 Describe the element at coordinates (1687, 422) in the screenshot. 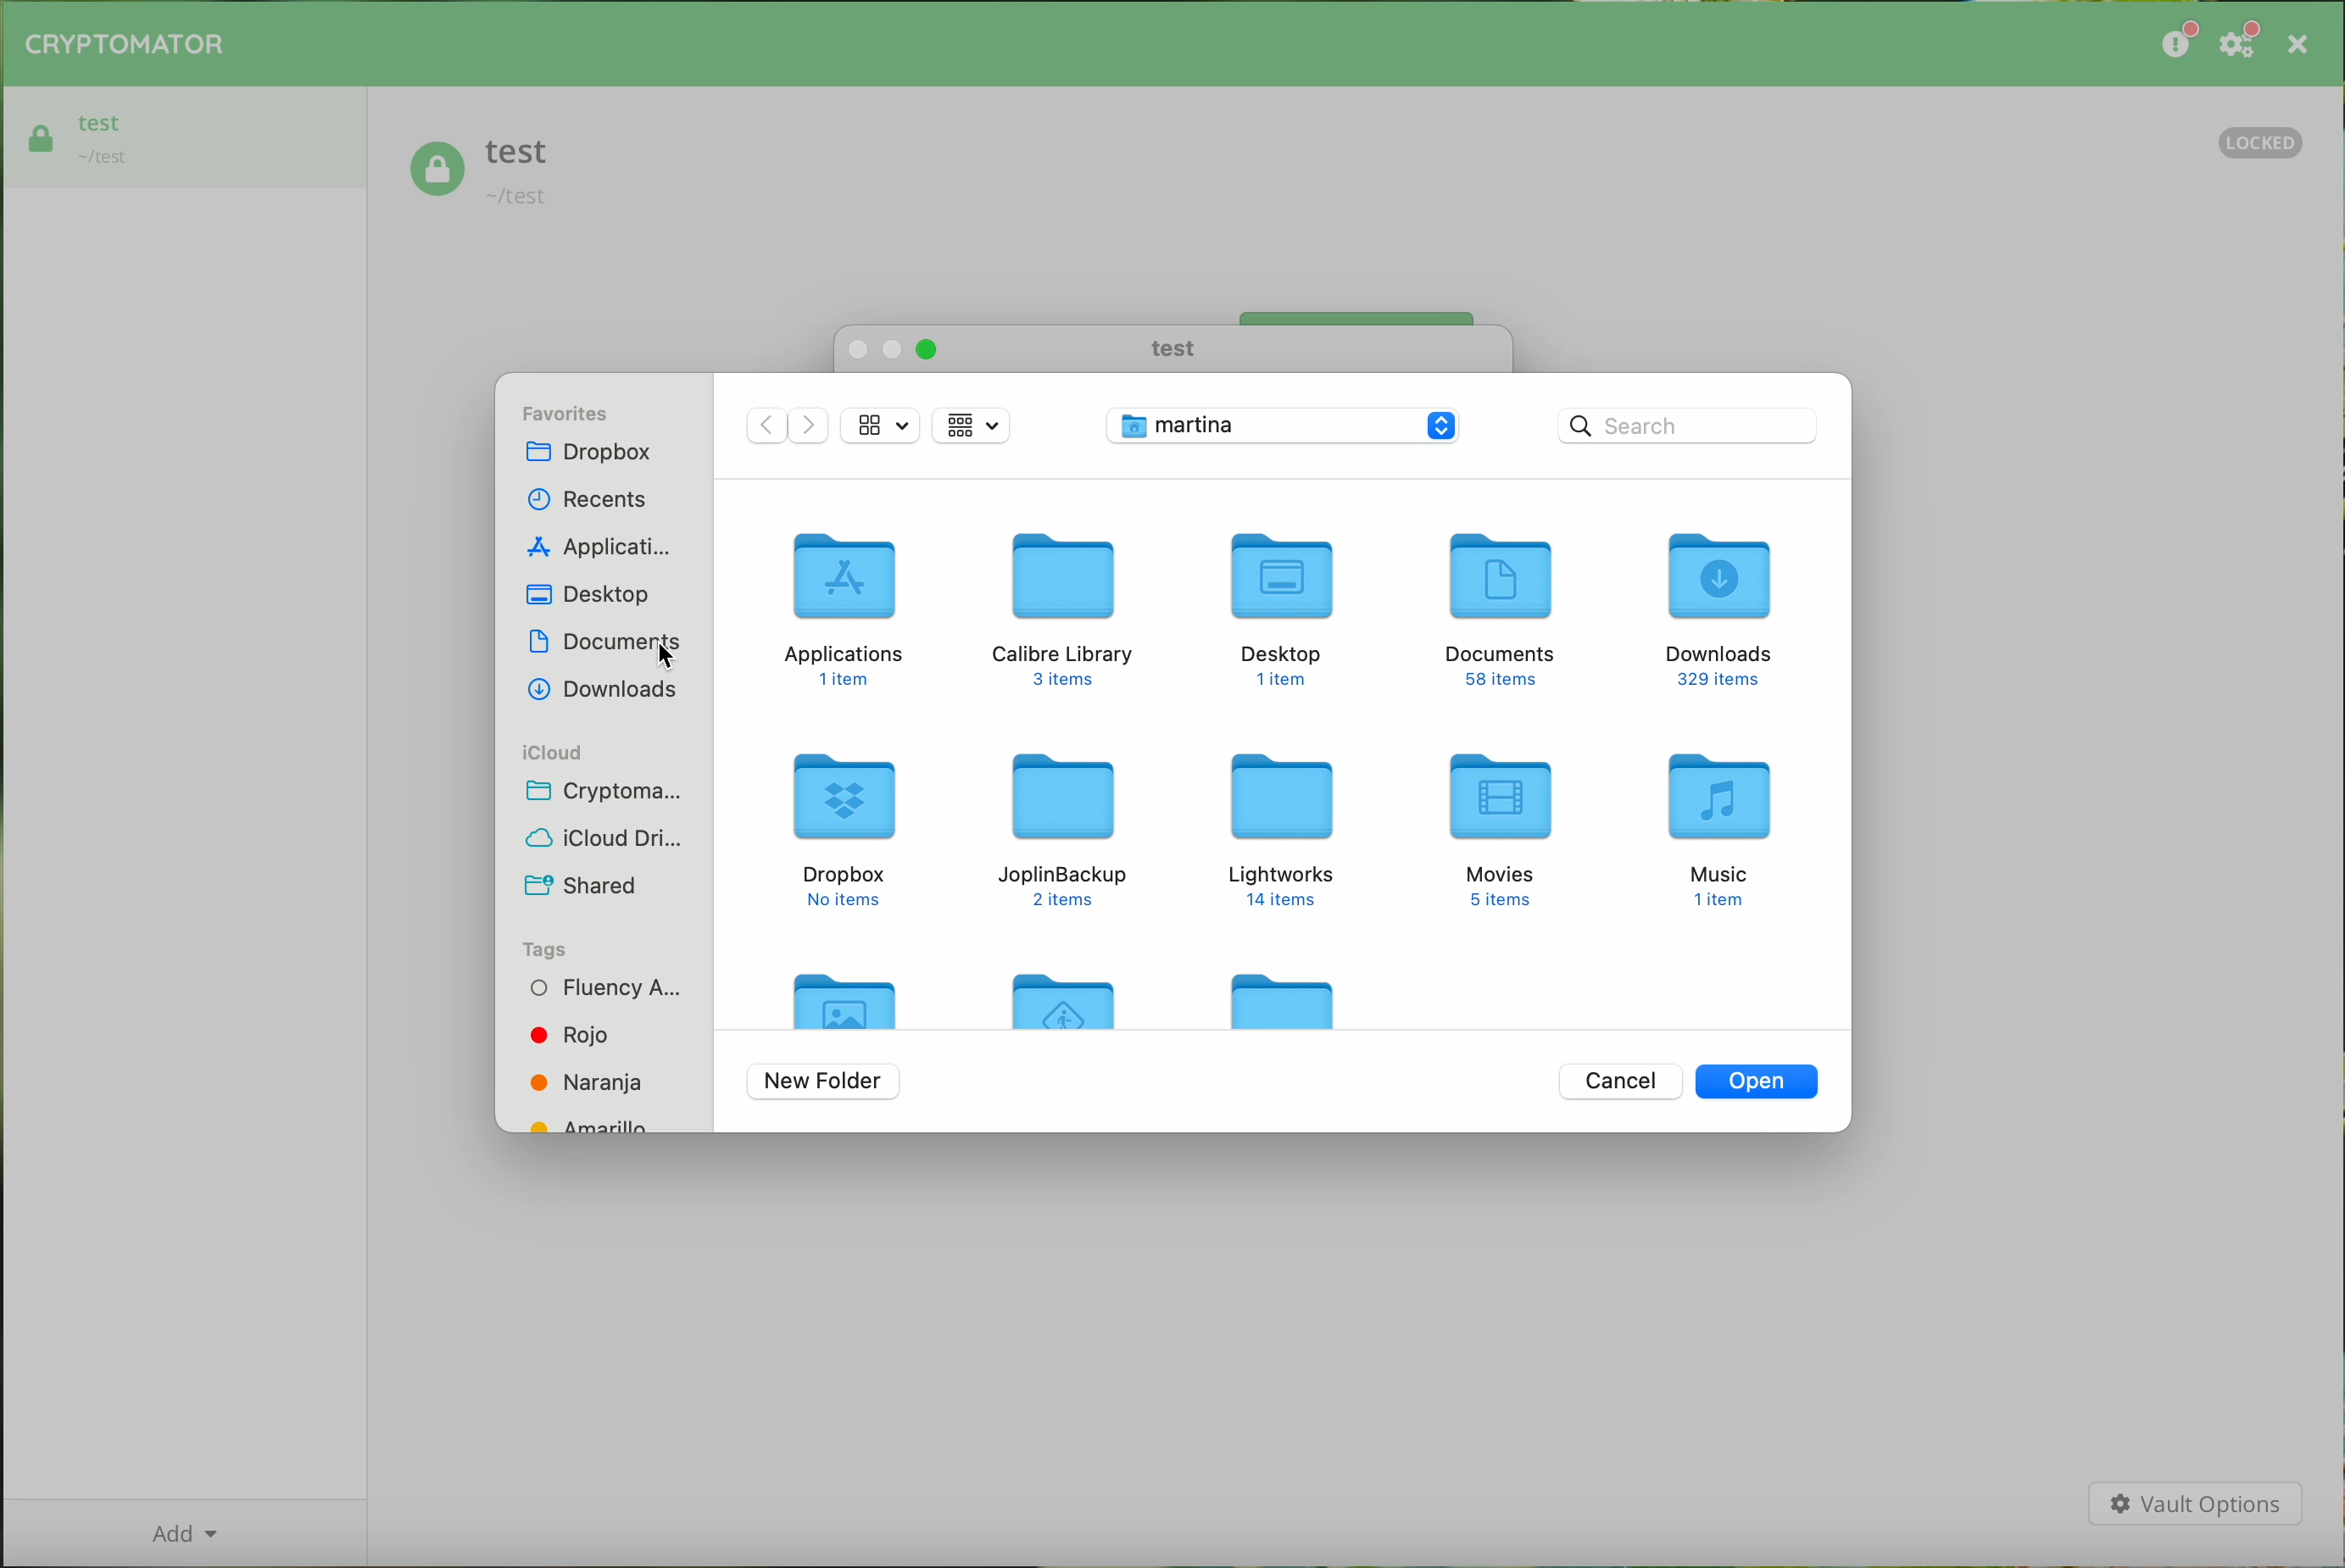

I see `search bar` at that location.